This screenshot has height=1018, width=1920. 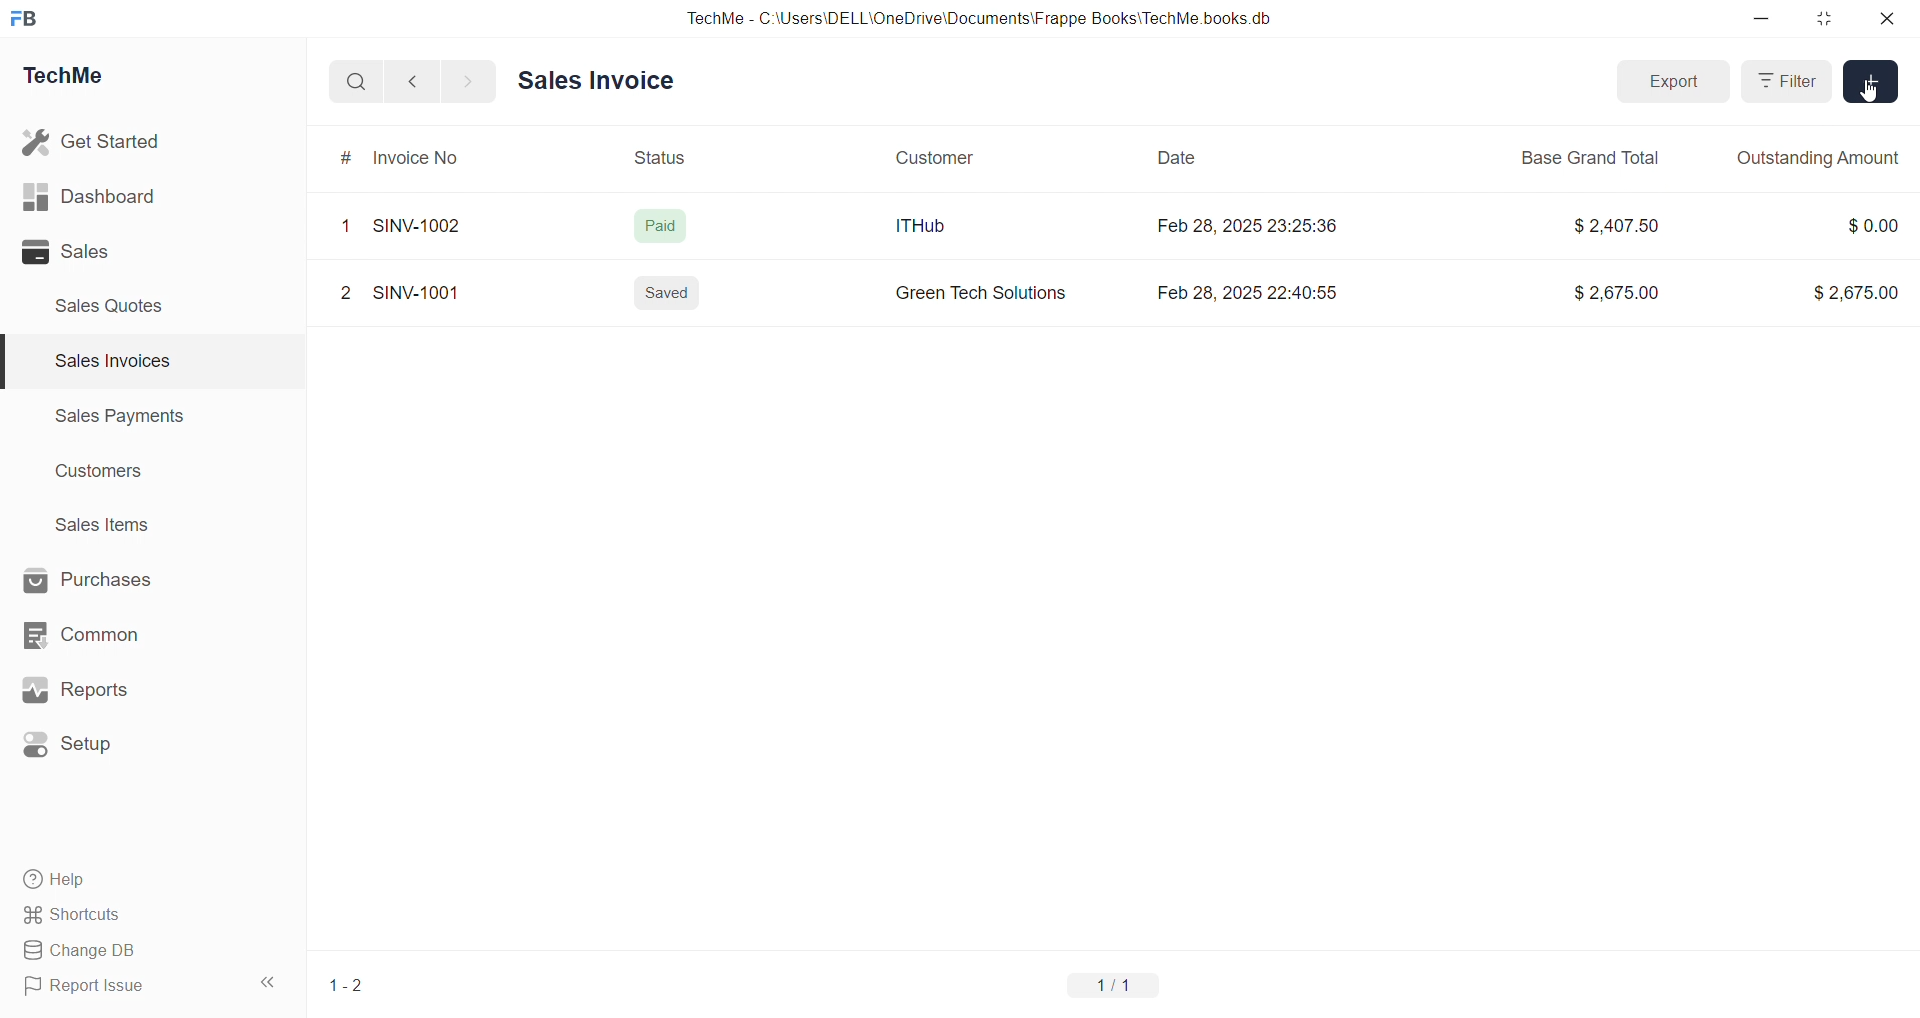 What do you see at coordinates (111, 527) in the screenshot?
I see `Sales Items` at bounding box center [111, 527].